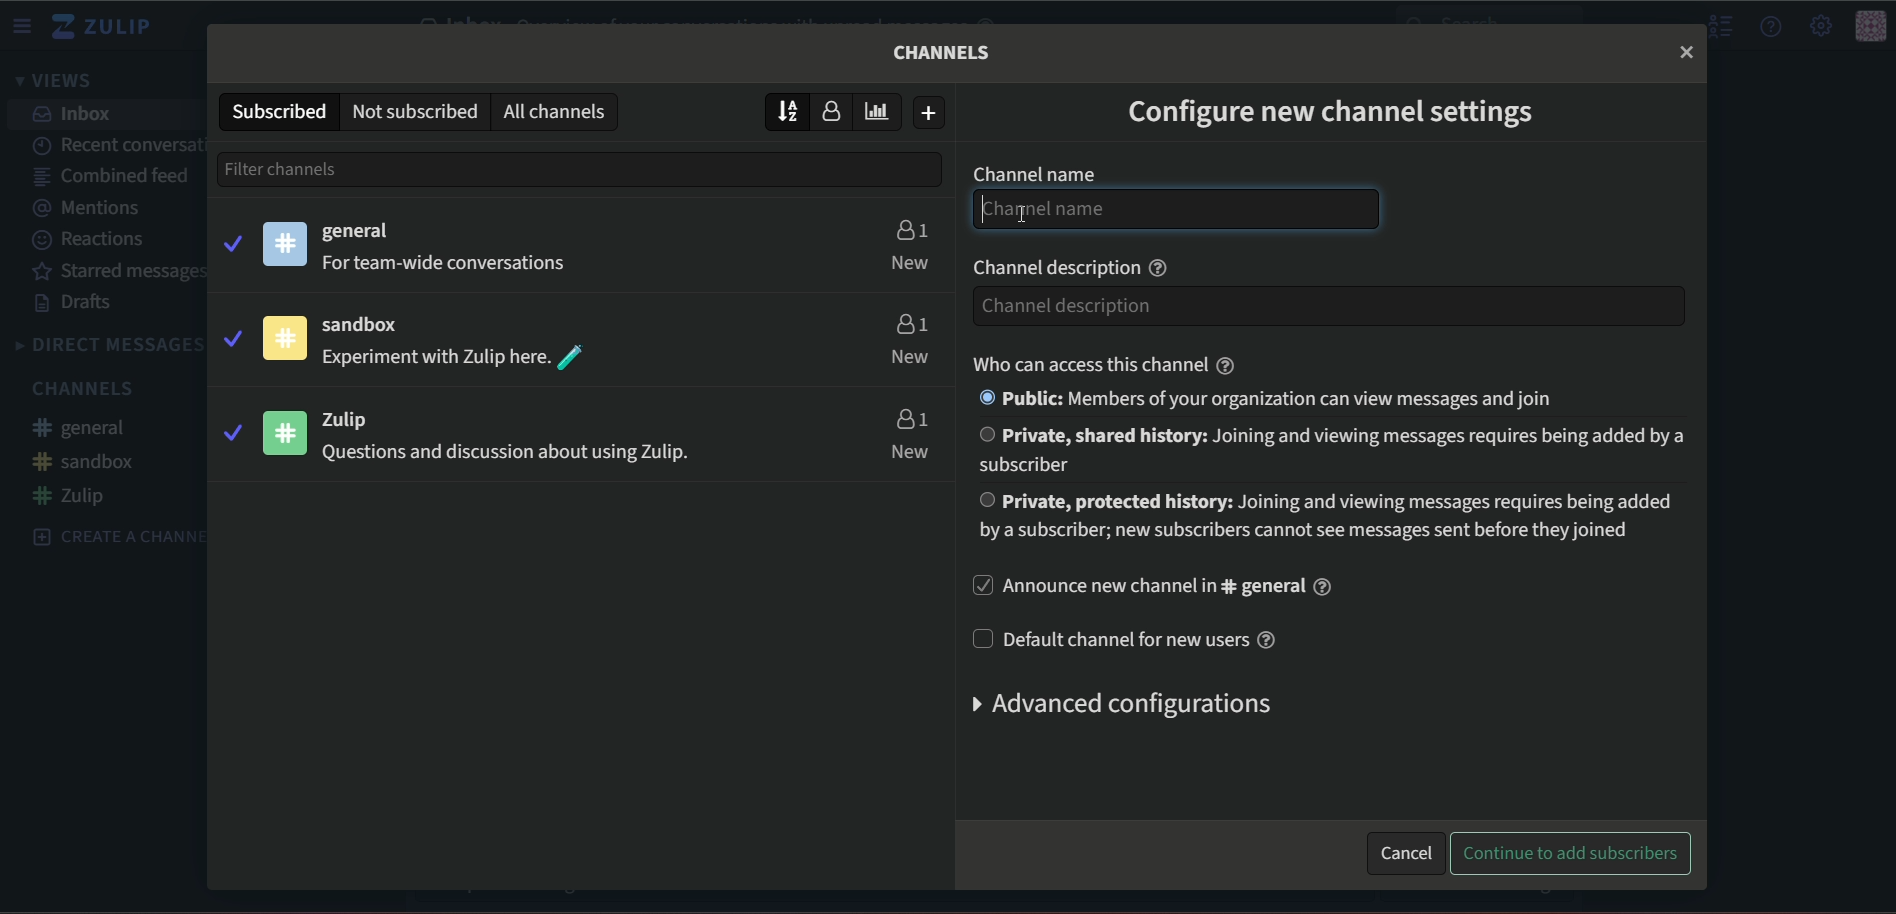  What do you see at coordinates (277, 110) in the screenshot?
I see `subscribed` at bounding box center [277, 110].